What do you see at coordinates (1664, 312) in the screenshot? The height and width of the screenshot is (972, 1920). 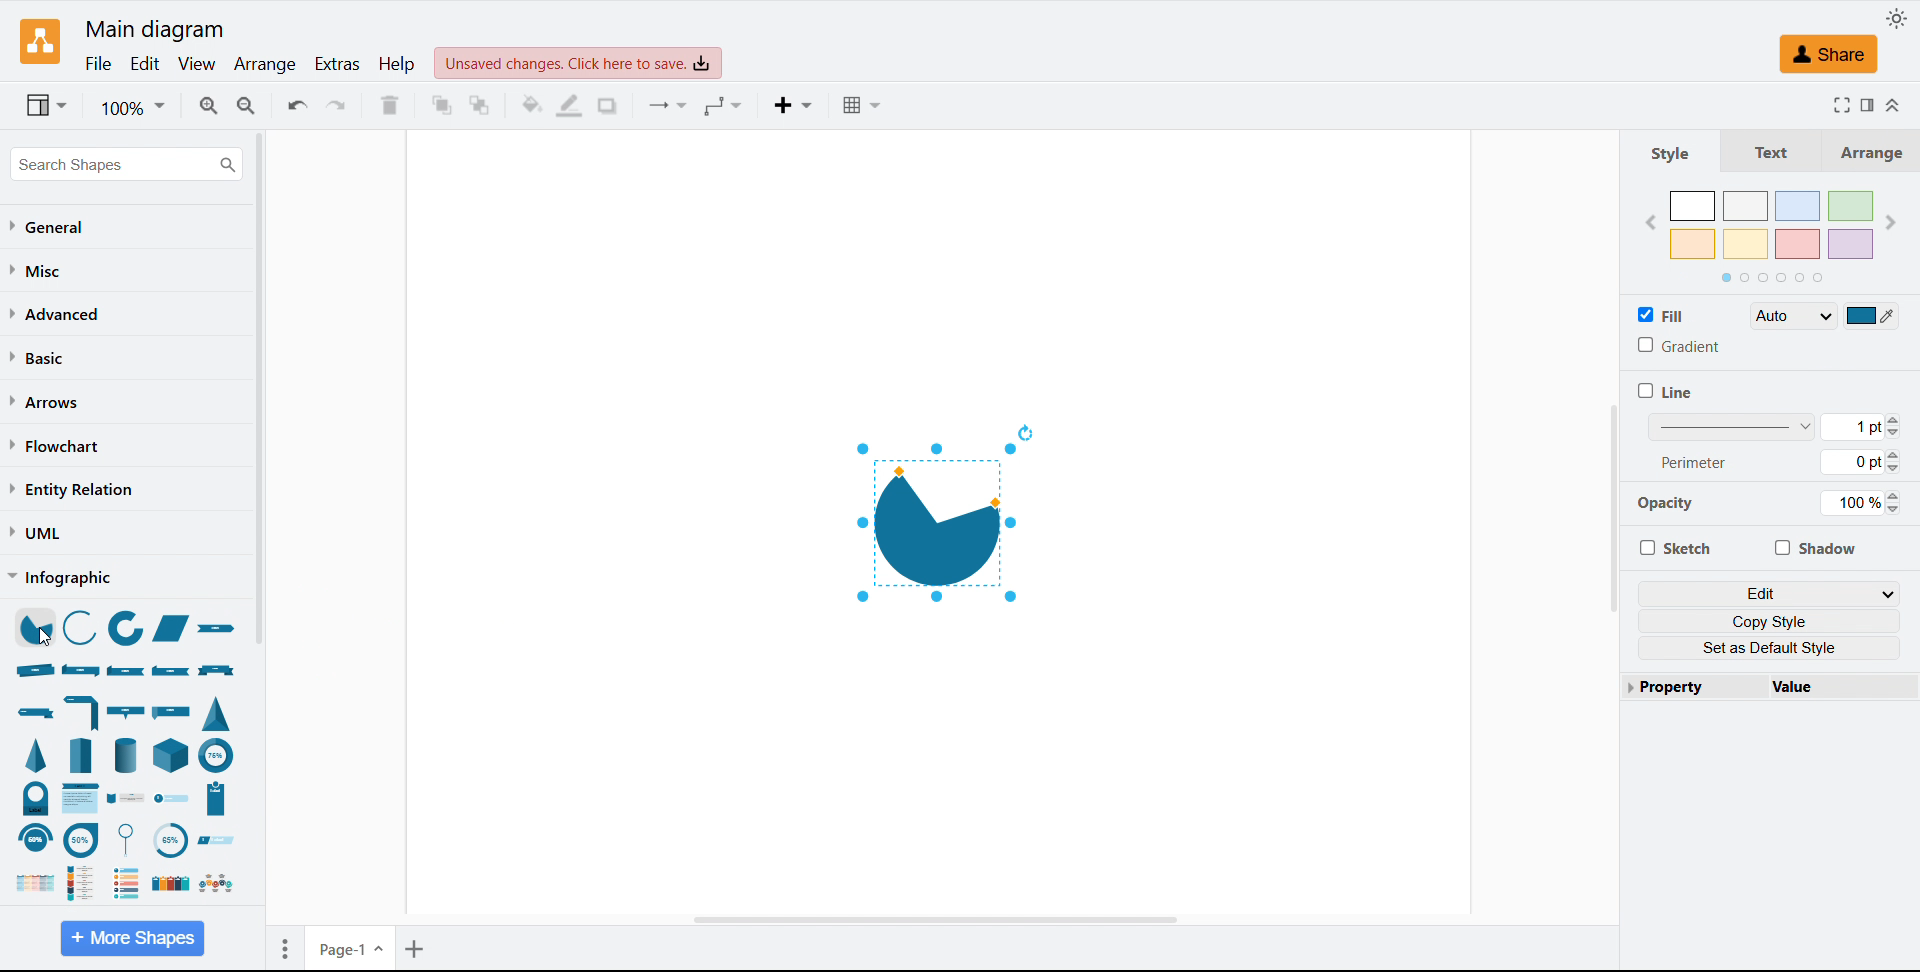 I see `fill` at bounding box center [1664, 312].